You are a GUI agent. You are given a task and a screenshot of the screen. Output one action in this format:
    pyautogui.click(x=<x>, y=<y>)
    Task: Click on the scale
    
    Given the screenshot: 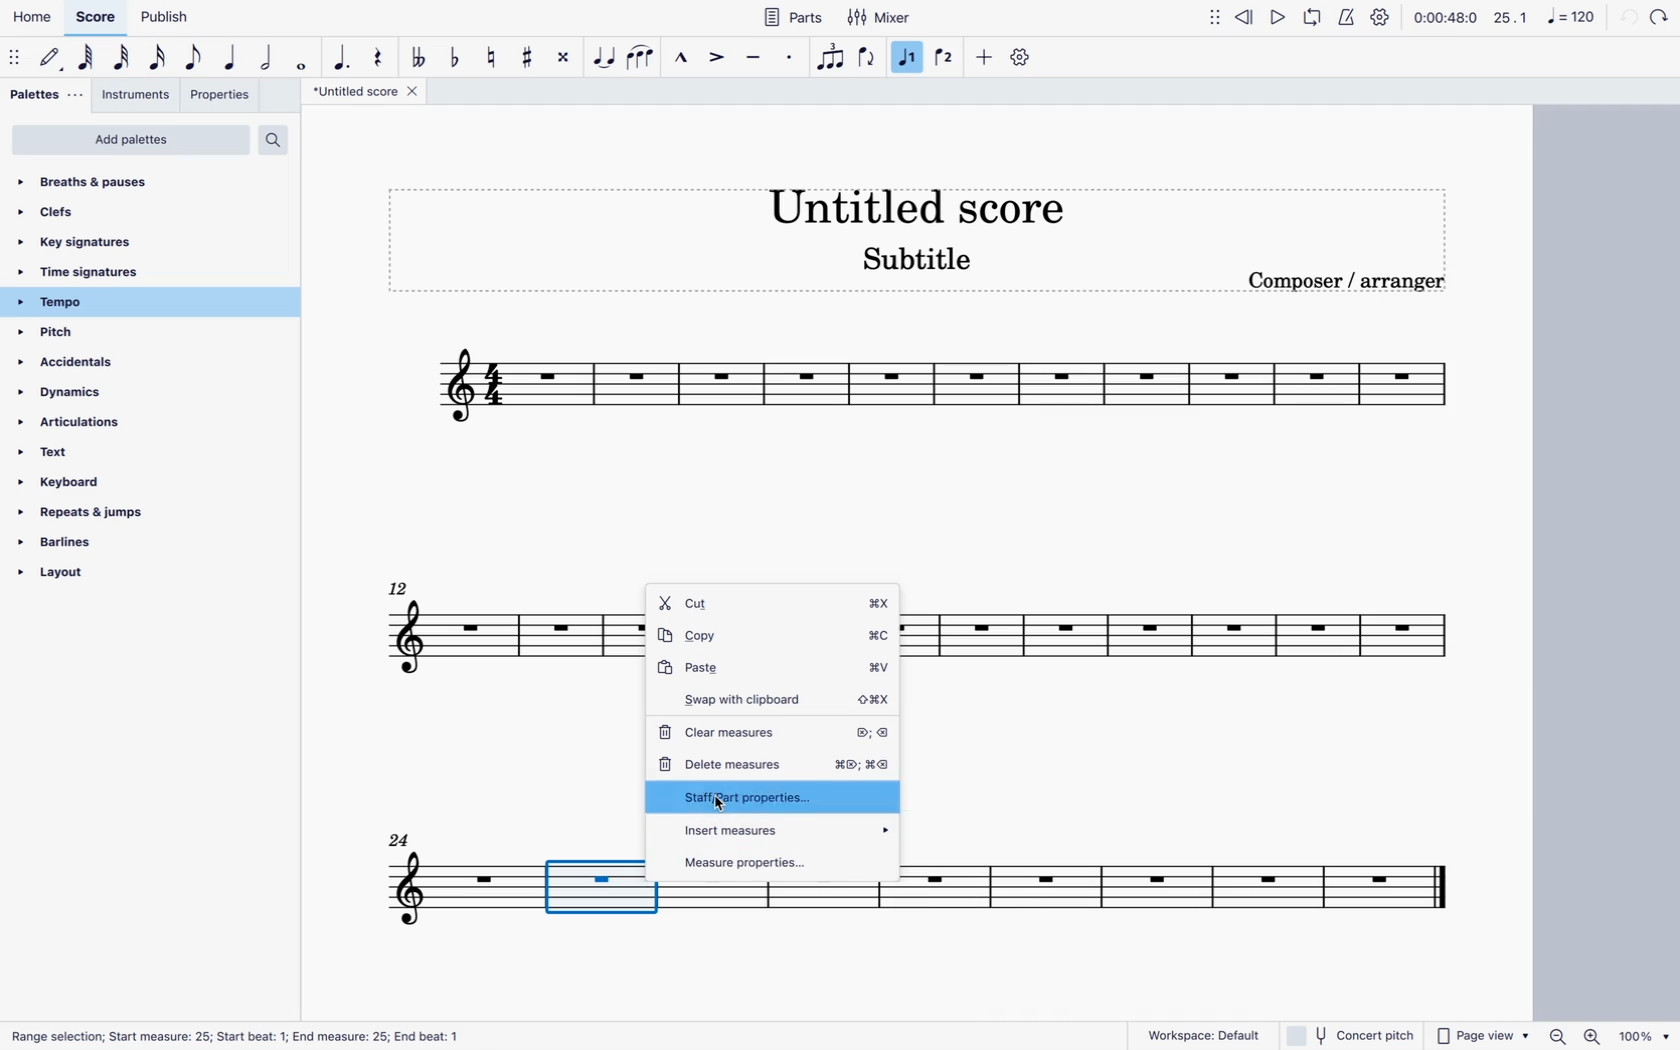 What is the action you would take?
    pyautogui.click(x=1545, y=17)
    